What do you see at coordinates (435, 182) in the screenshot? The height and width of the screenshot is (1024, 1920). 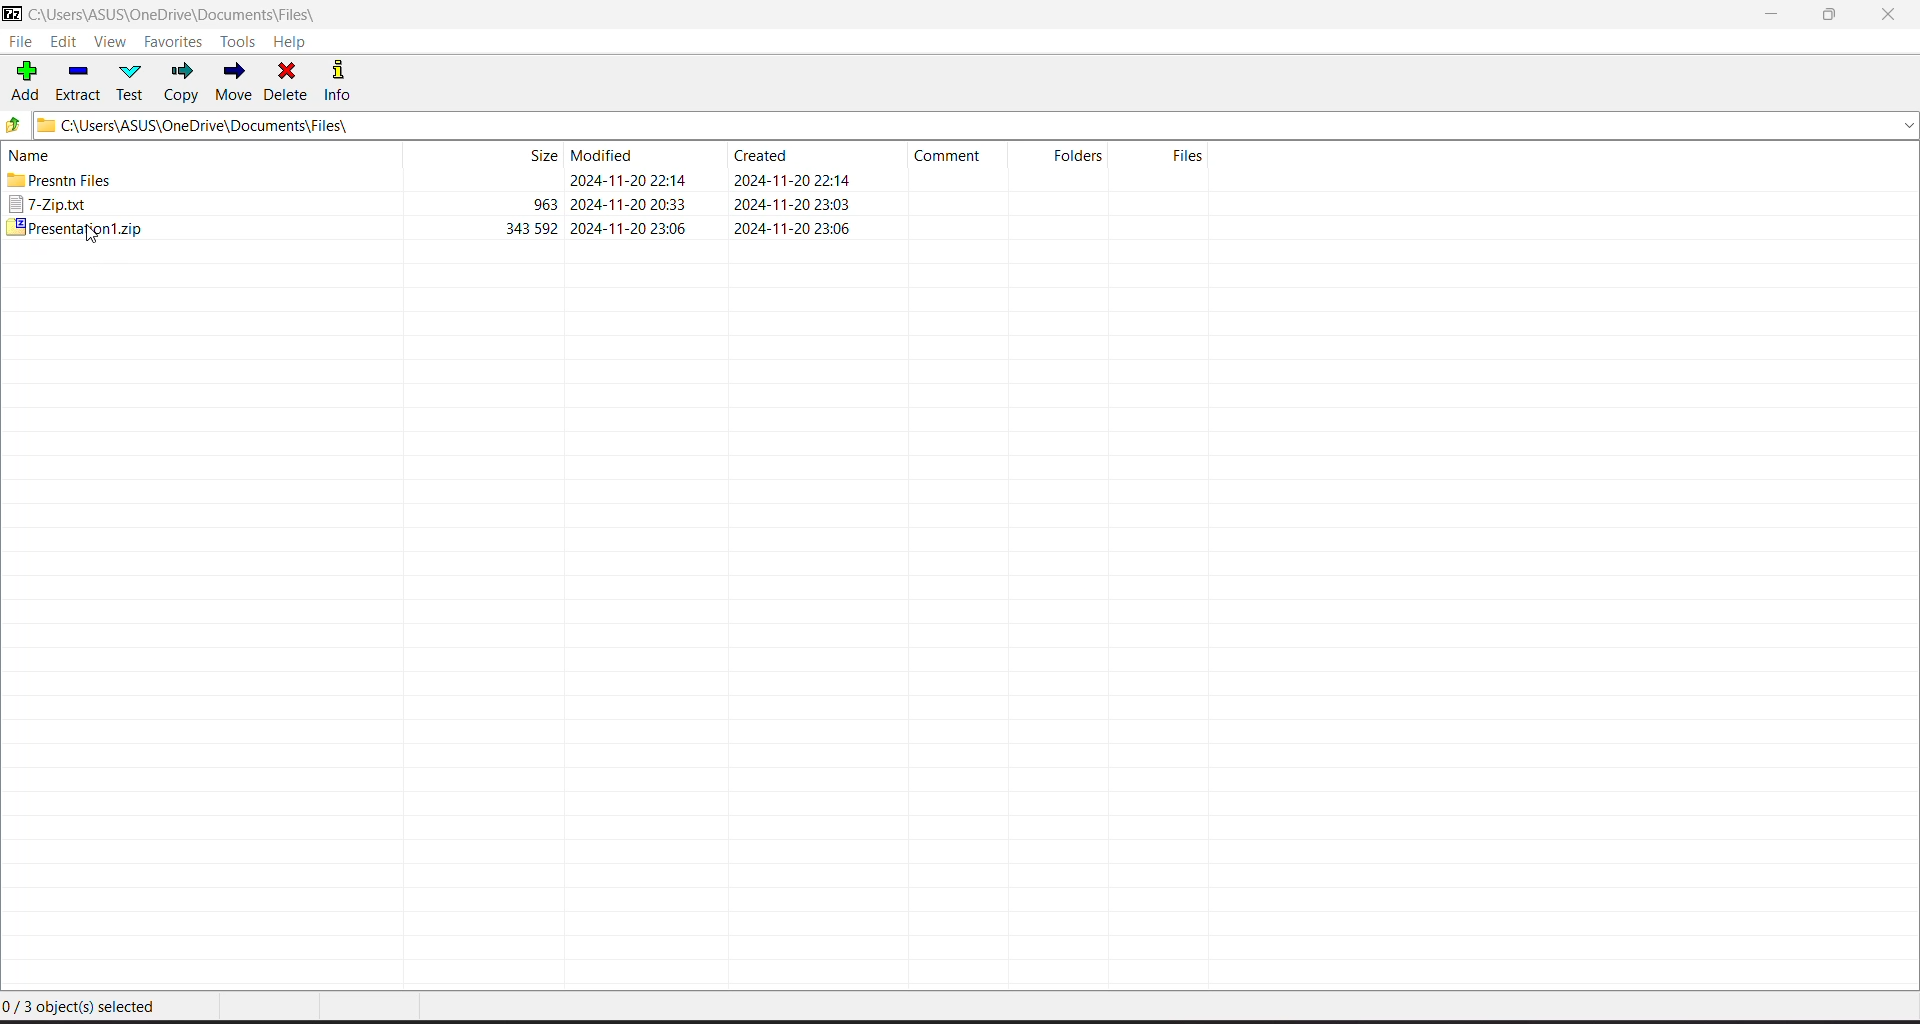 I see `Present files` at bounding box center [435, 182].